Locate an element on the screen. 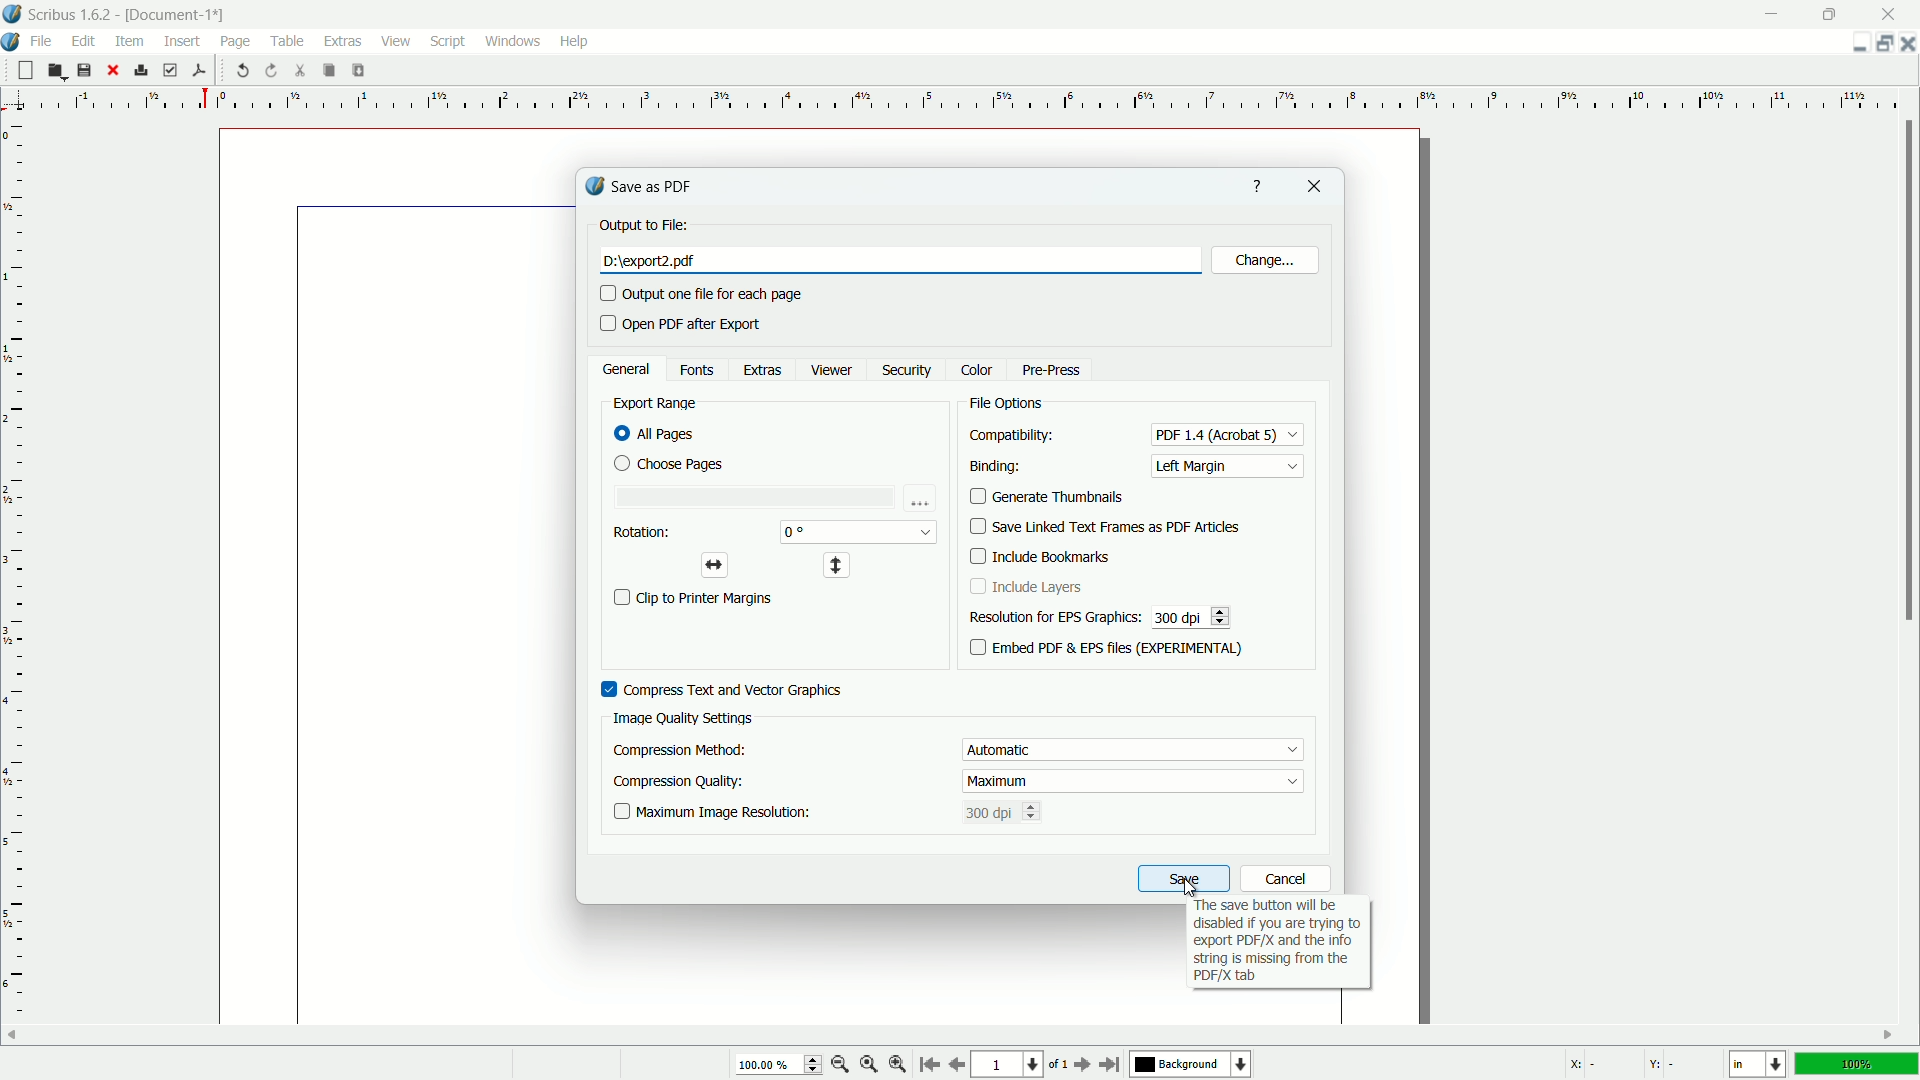 The image size is (1920, 1080). all pages is located at coordinates (659, 434).